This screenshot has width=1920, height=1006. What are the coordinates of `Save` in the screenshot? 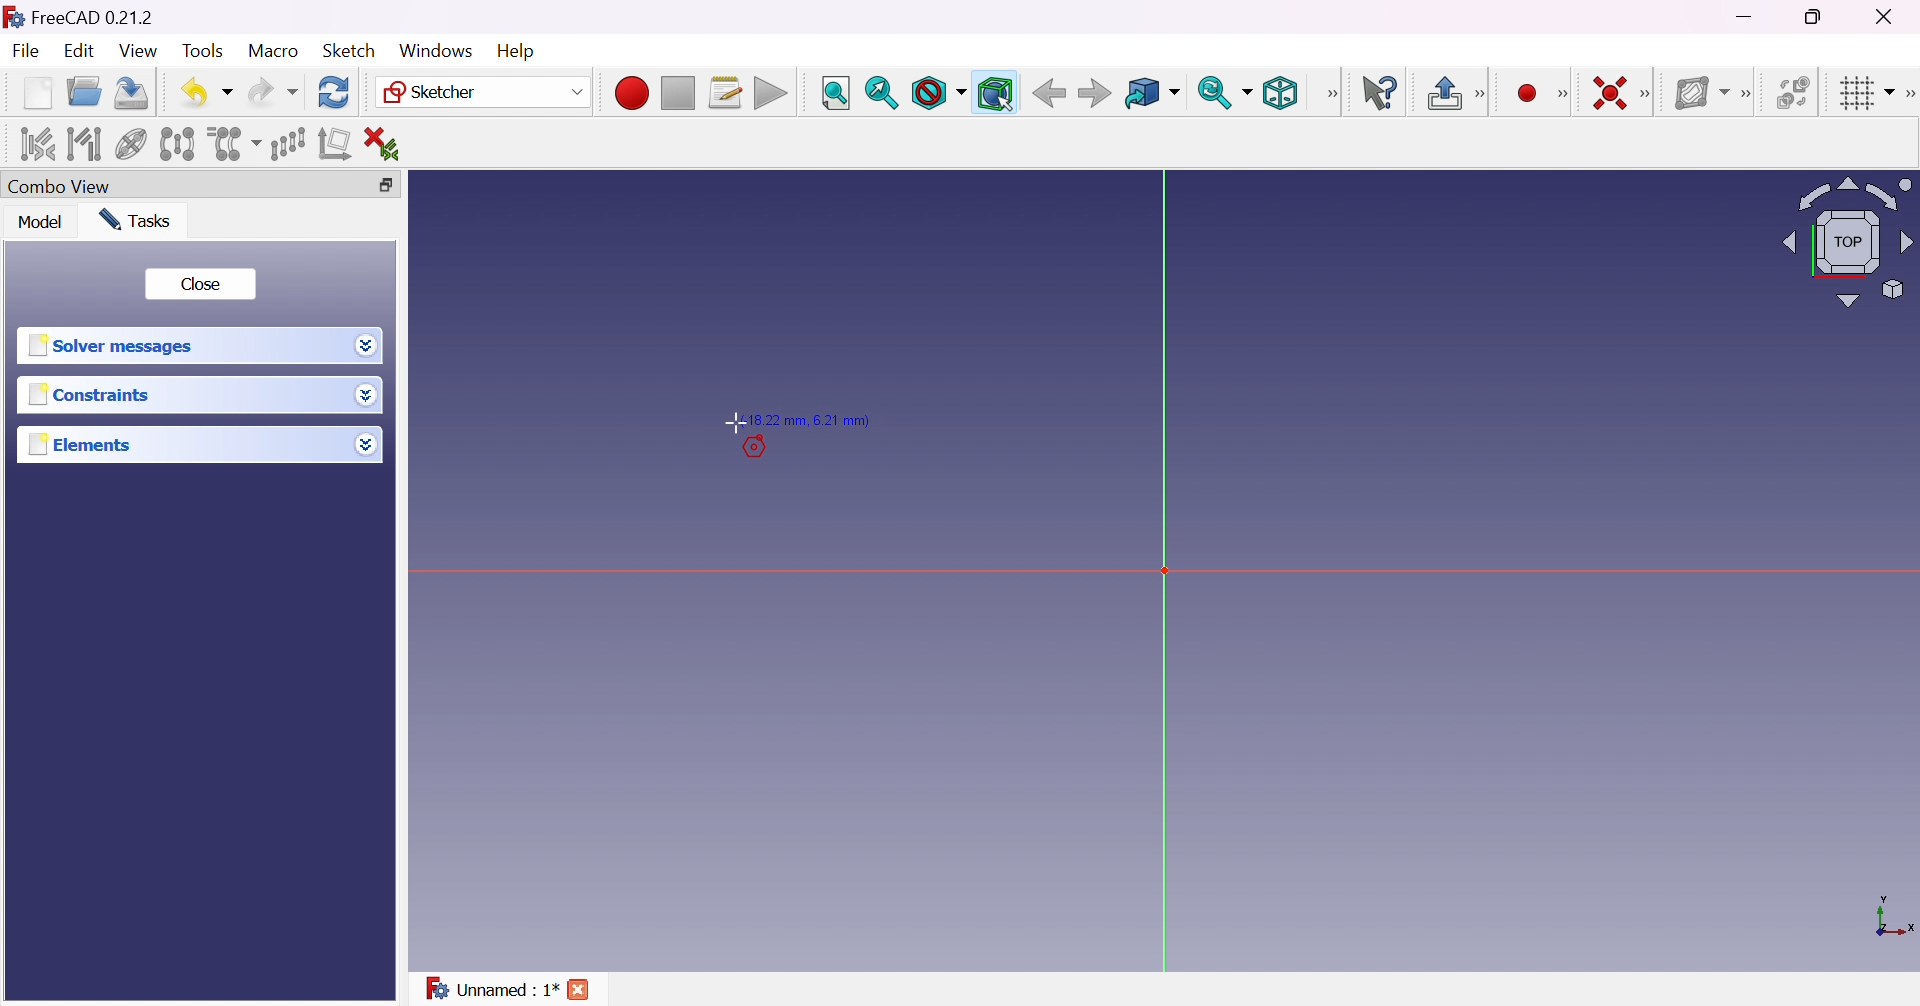 It's located at (132, 93).